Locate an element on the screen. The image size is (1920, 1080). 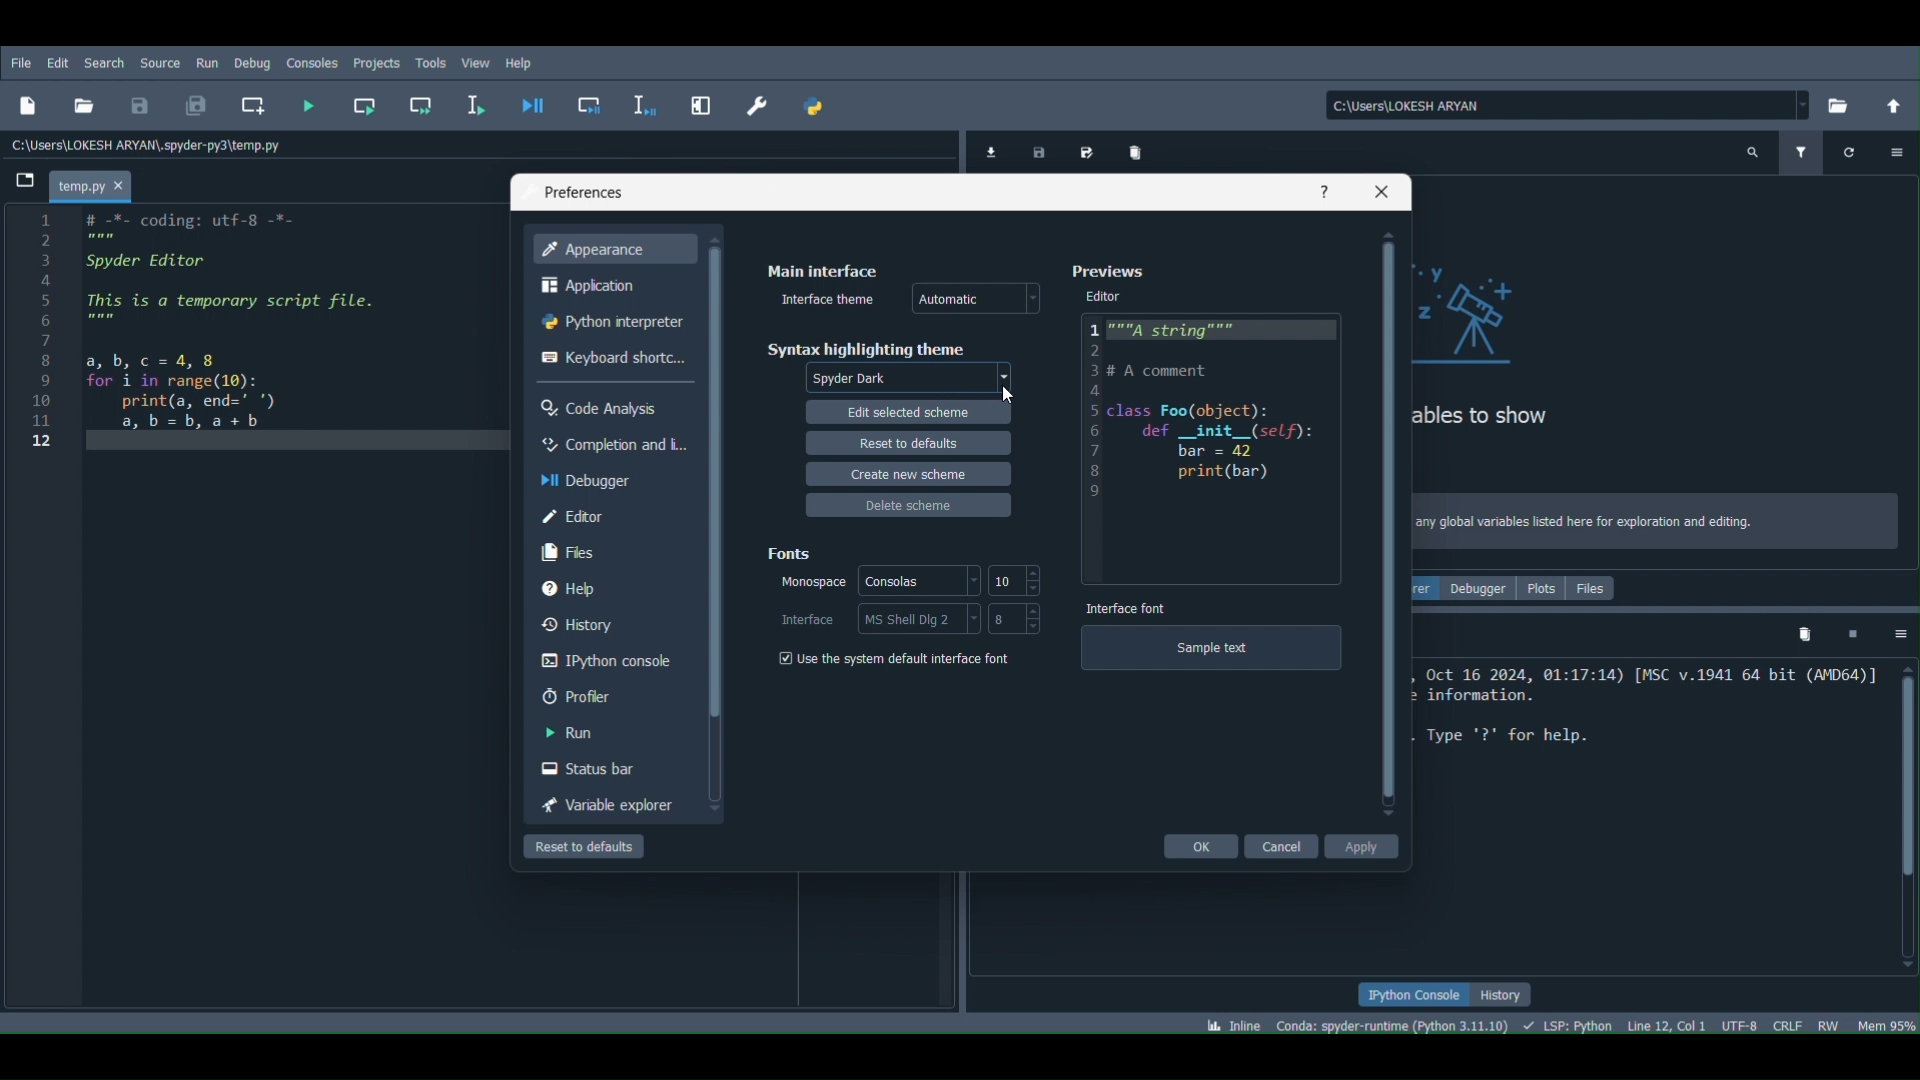
Scrollbar is located at coordinates (1392, 525).